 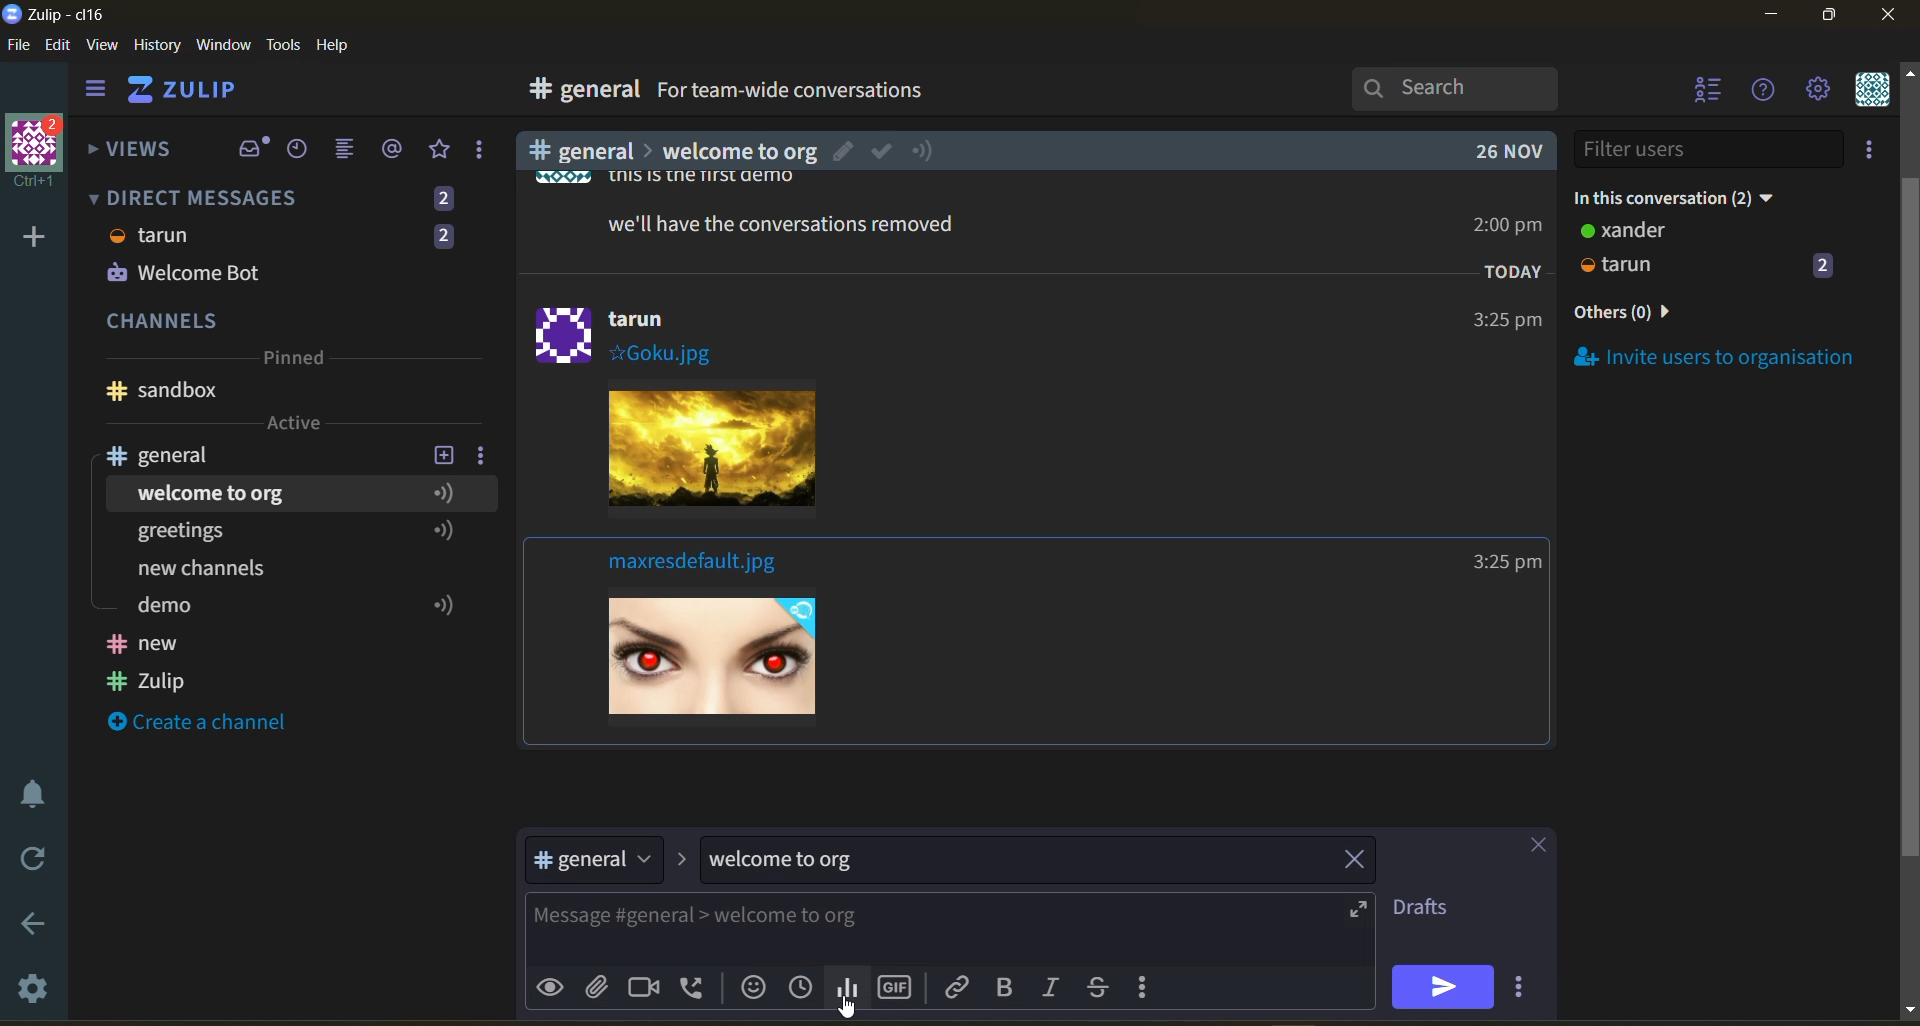 What do you see at coordinates (289, 490) in the screenshot?
I see `topics` at bounding box center [289, 490].